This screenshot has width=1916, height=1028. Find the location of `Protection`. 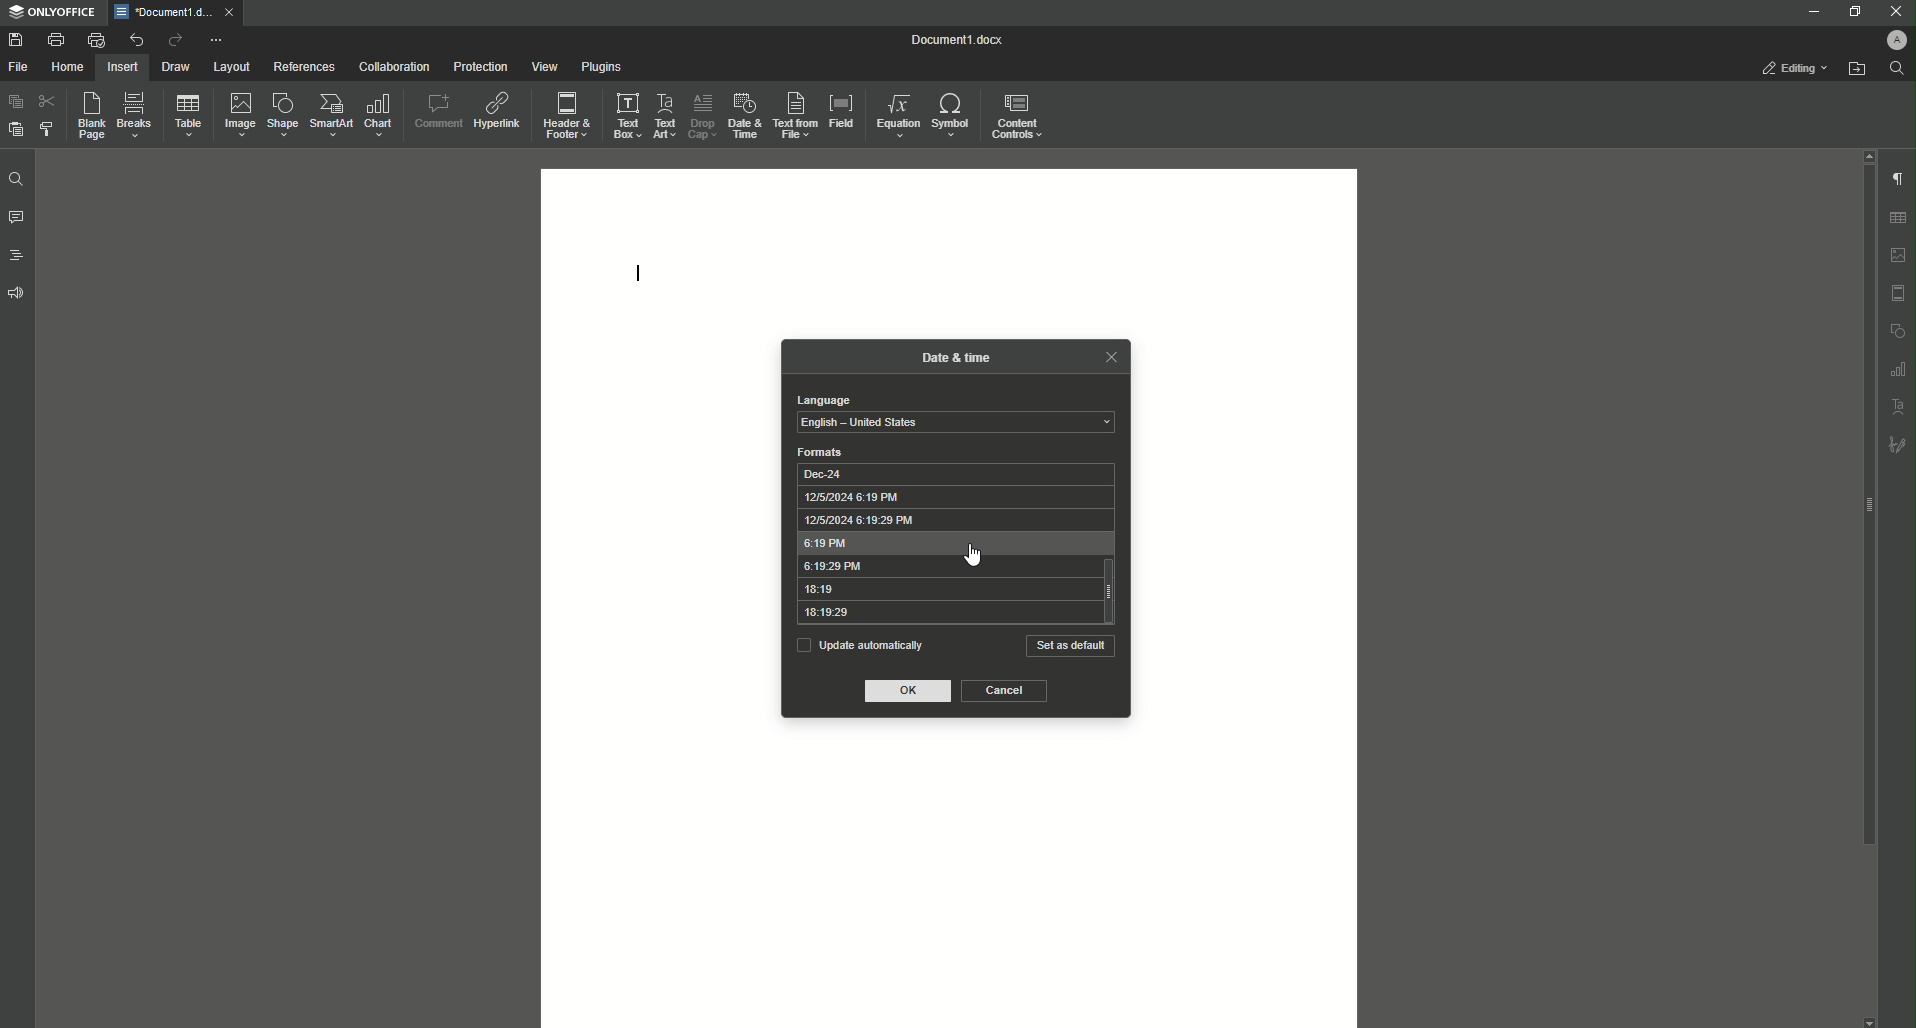

Protection is located at coordinates (476, 65).